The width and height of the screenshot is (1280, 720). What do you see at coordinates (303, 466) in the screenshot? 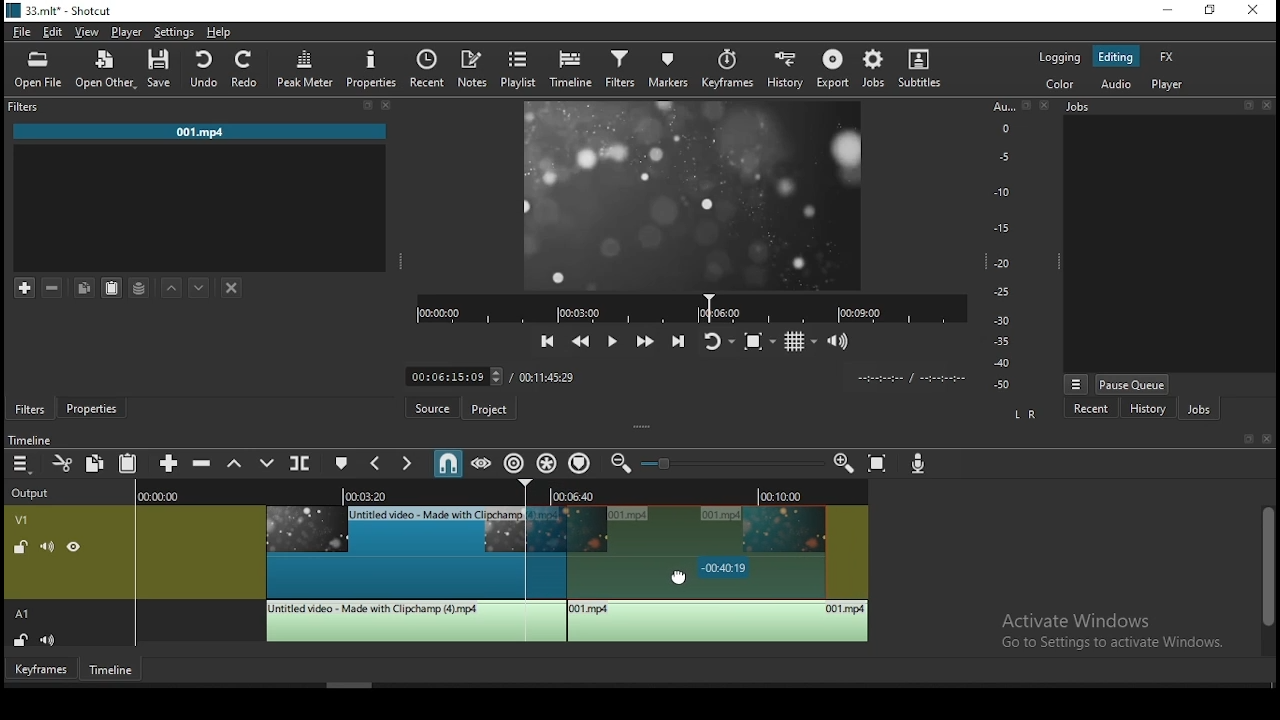
I see `split at playhead` at bounding box center [303, 466].